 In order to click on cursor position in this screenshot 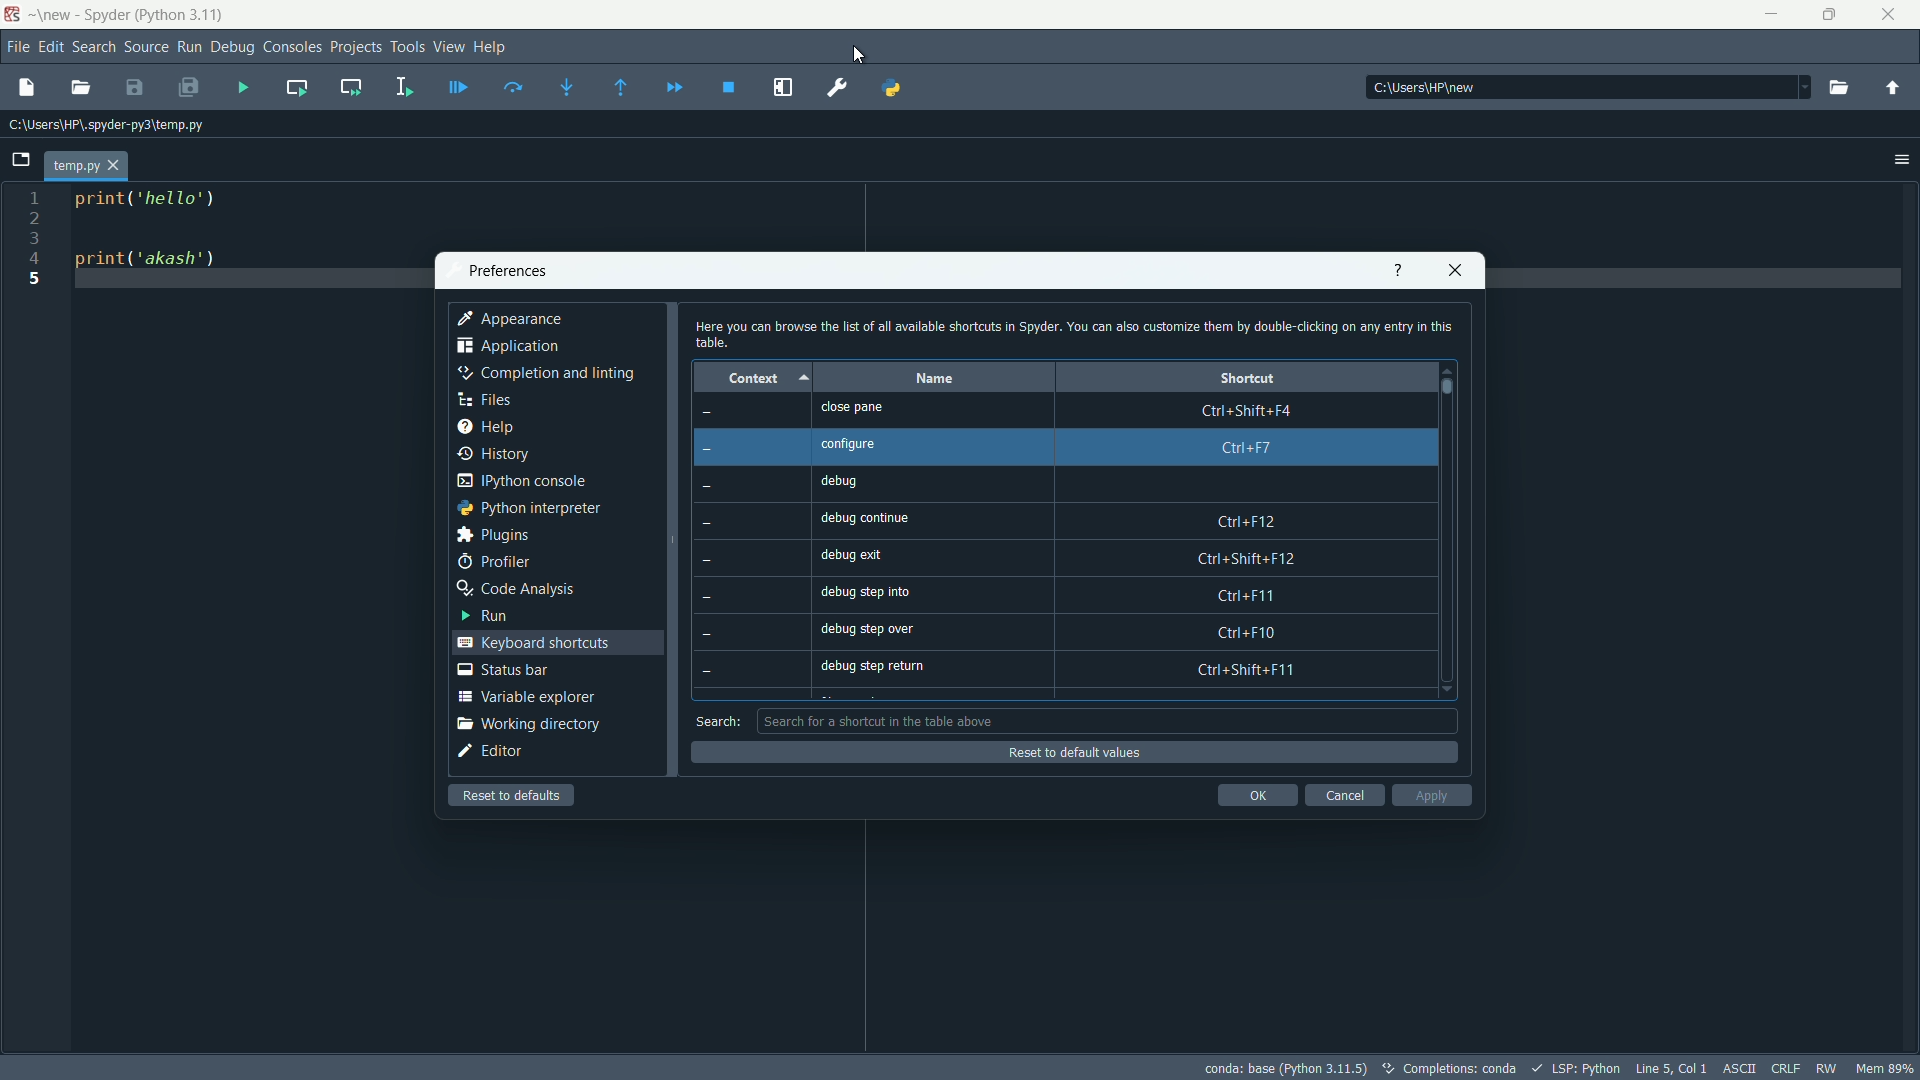, I will do `click(1669, 1066)`.